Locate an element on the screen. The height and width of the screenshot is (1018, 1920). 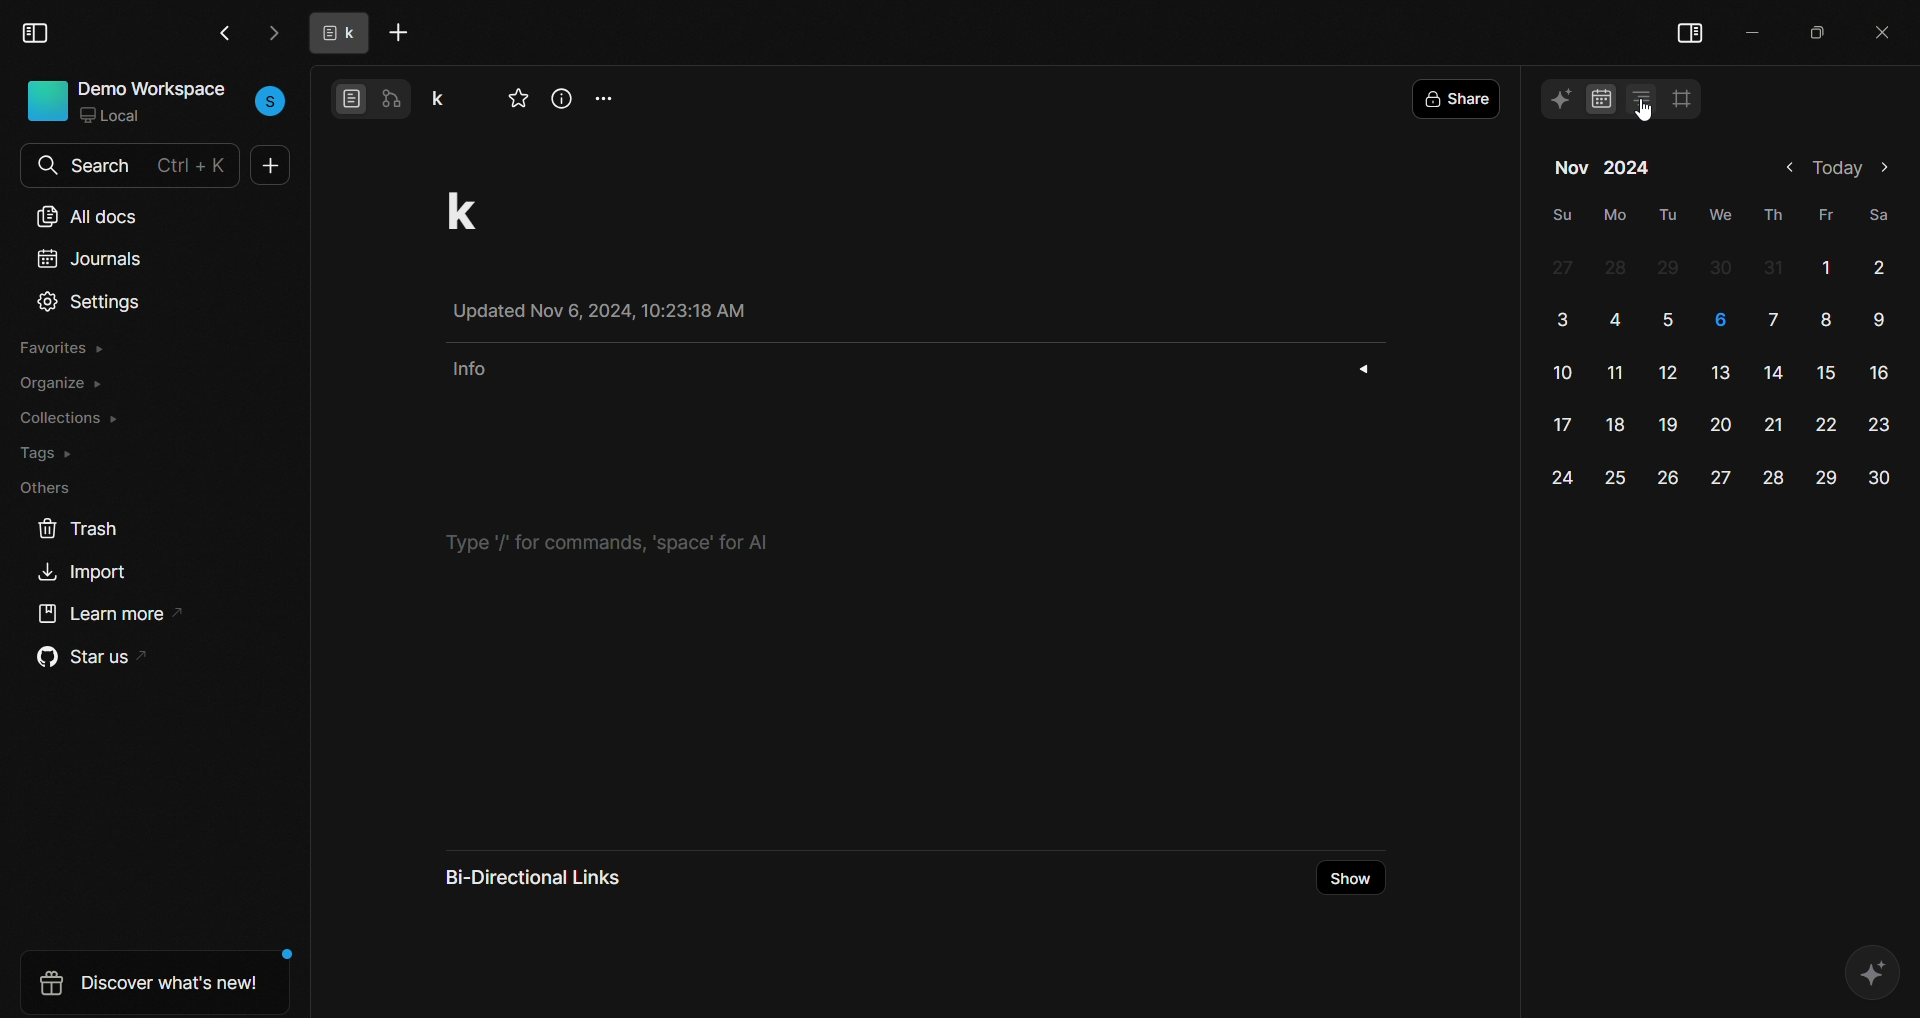
go back is located at coordinates (223, 32).